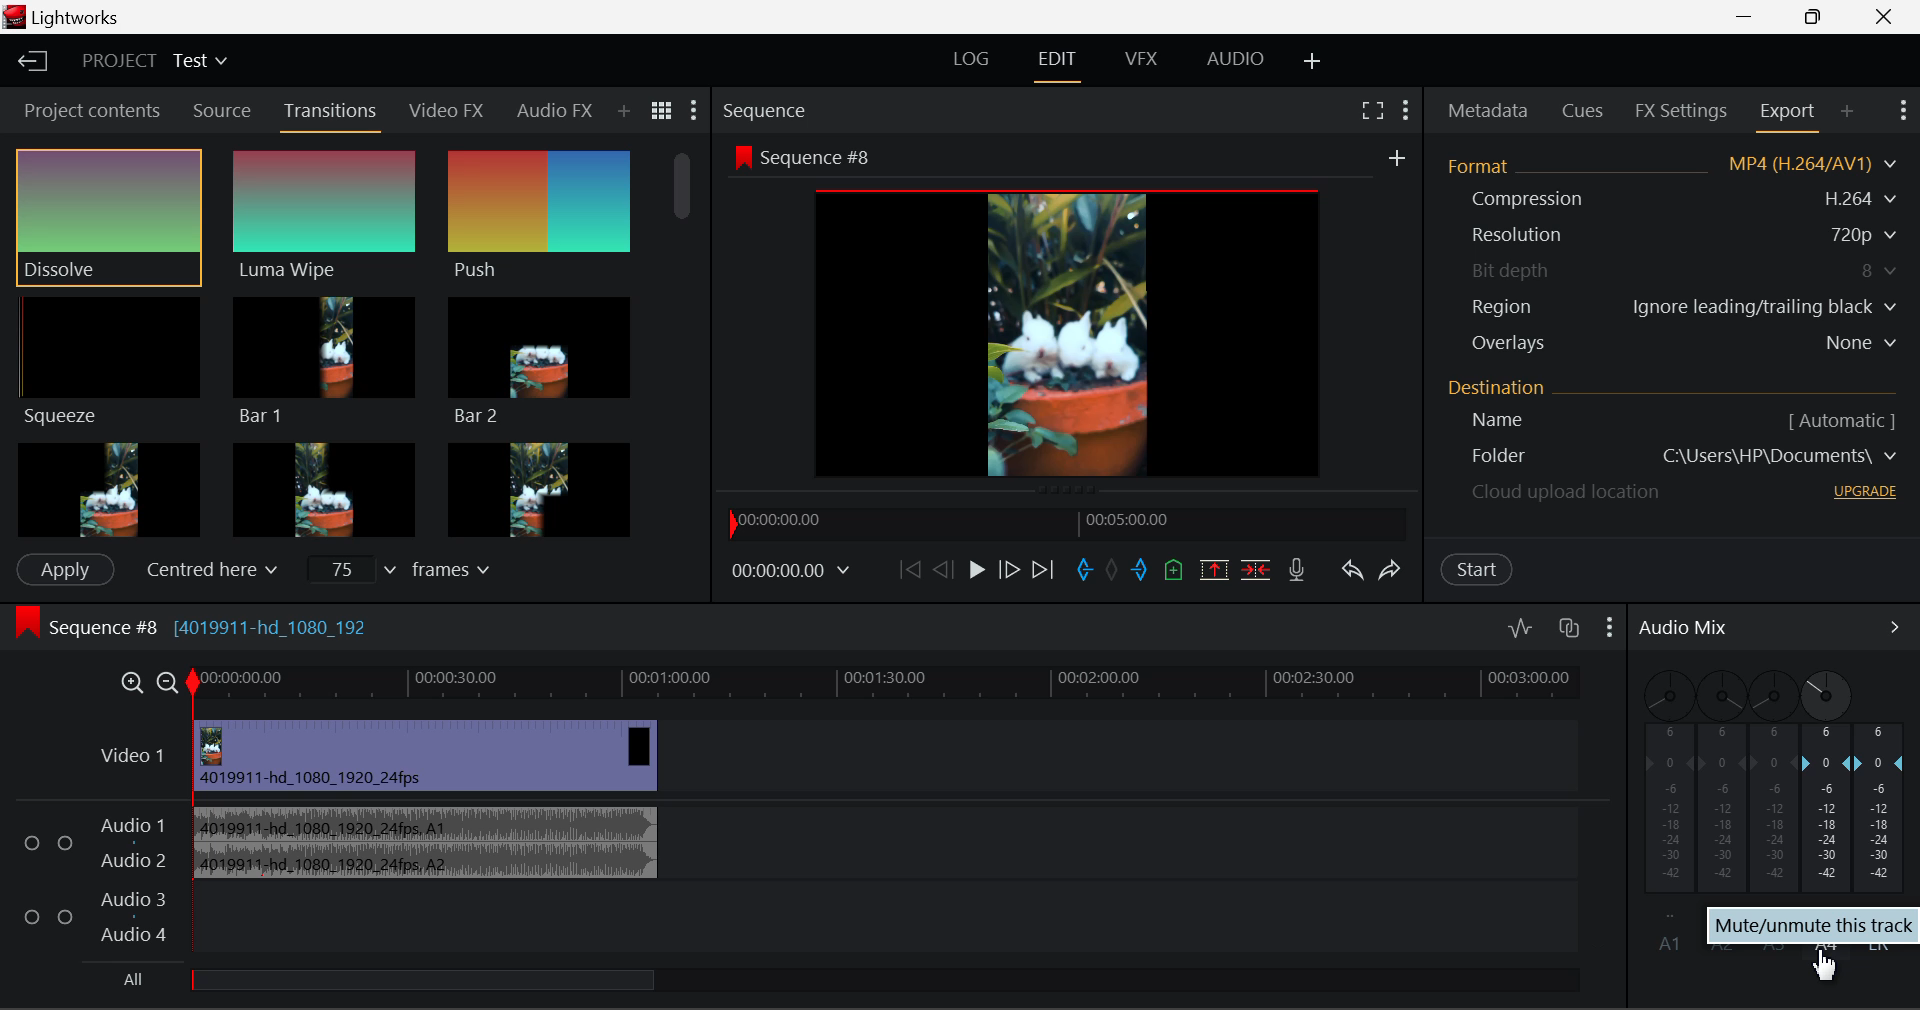  Describe the element at coordinates (624, 111) in the screenshot. I see `Add Panel` at that location.